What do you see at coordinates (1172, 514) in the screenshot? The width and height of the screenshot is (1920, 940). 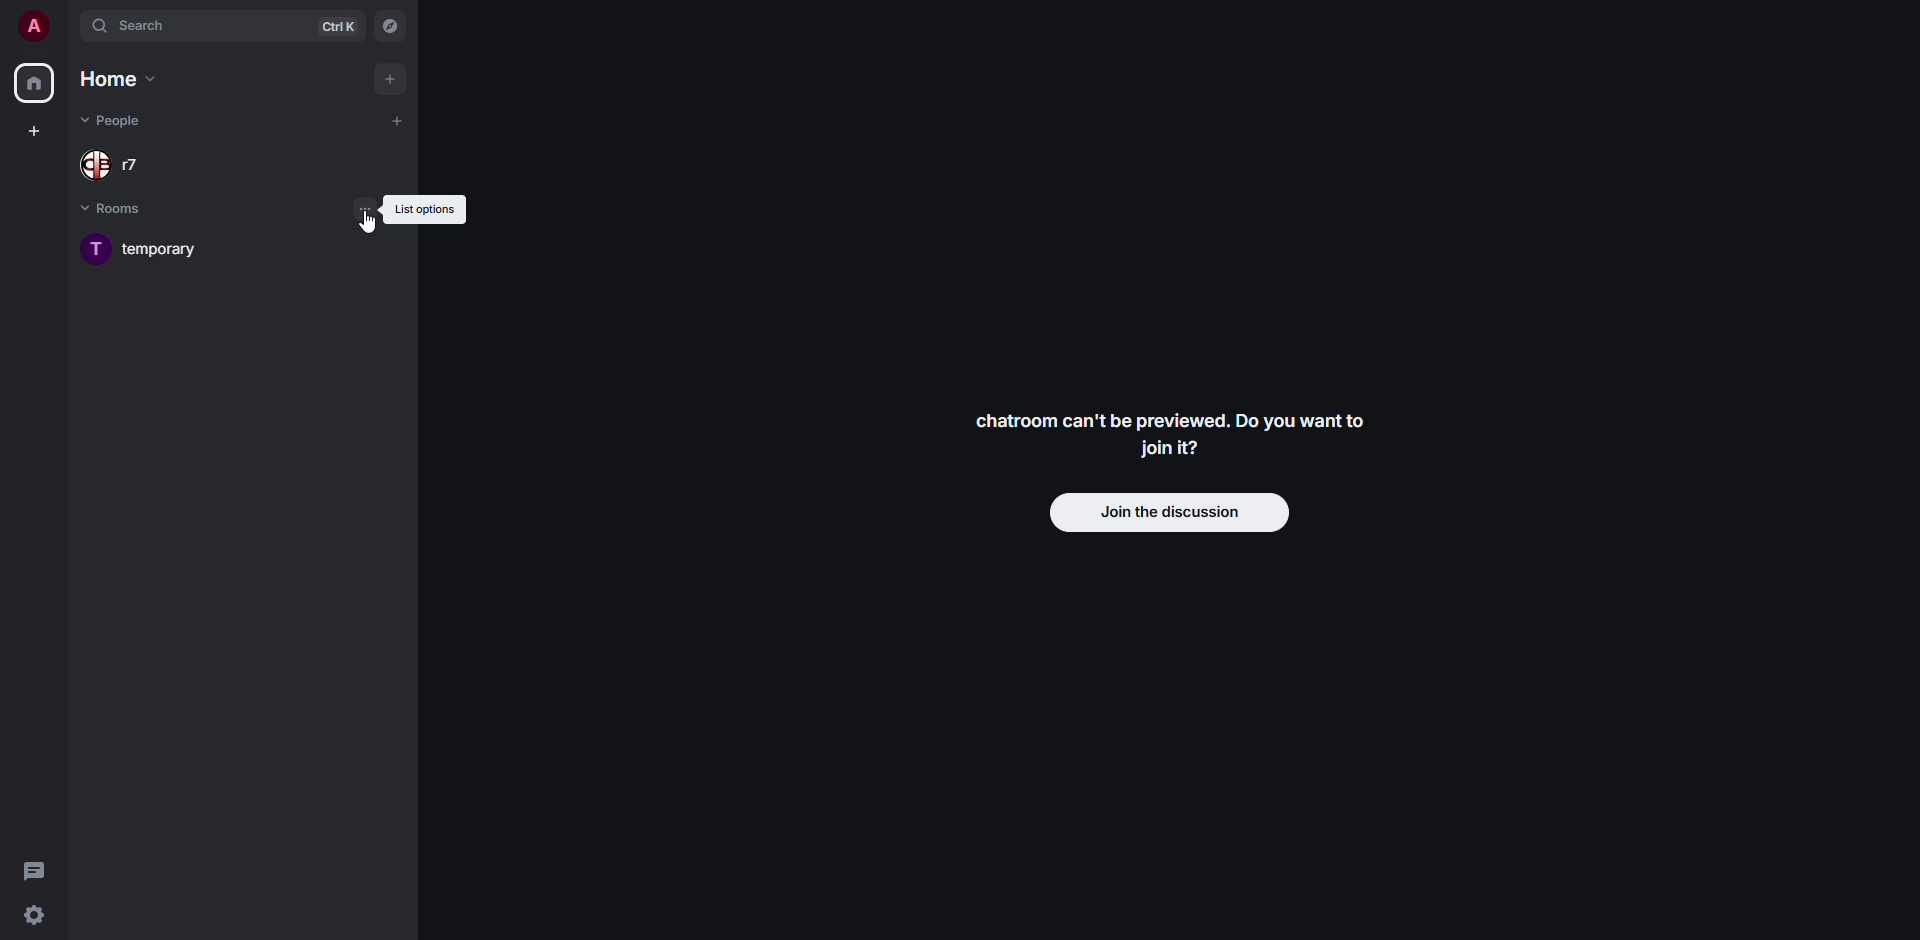 I see `join discussion` at bounding box center [1172, 514].